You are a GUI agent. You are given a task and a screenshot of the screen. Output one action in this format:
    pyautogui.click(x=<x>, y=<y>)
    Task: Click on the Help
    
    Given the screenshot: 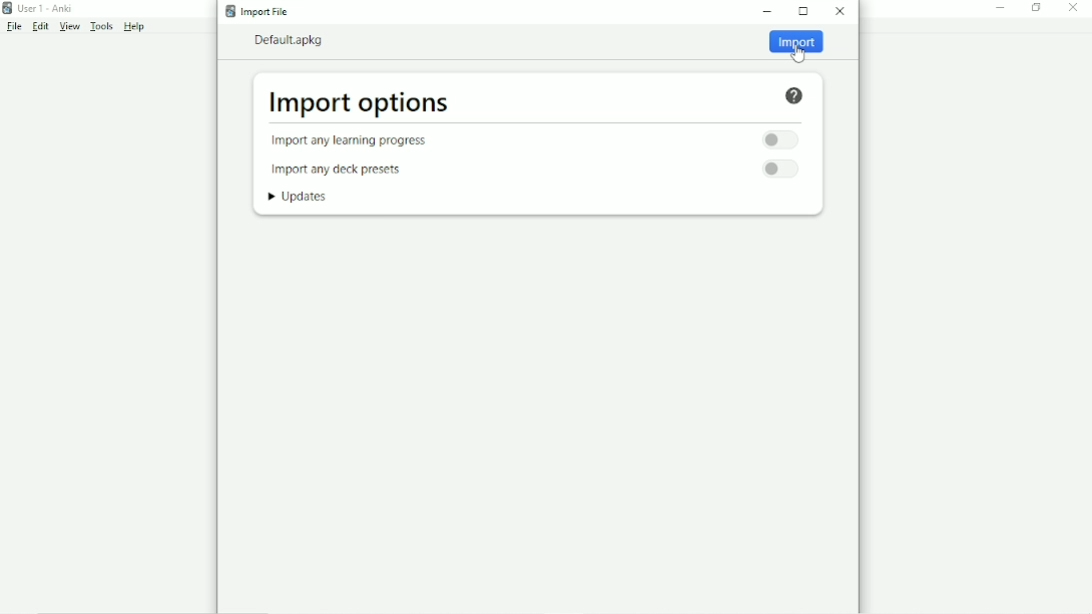 What is the action you would take?
    pyautogui.click(x=134, y=26)
    